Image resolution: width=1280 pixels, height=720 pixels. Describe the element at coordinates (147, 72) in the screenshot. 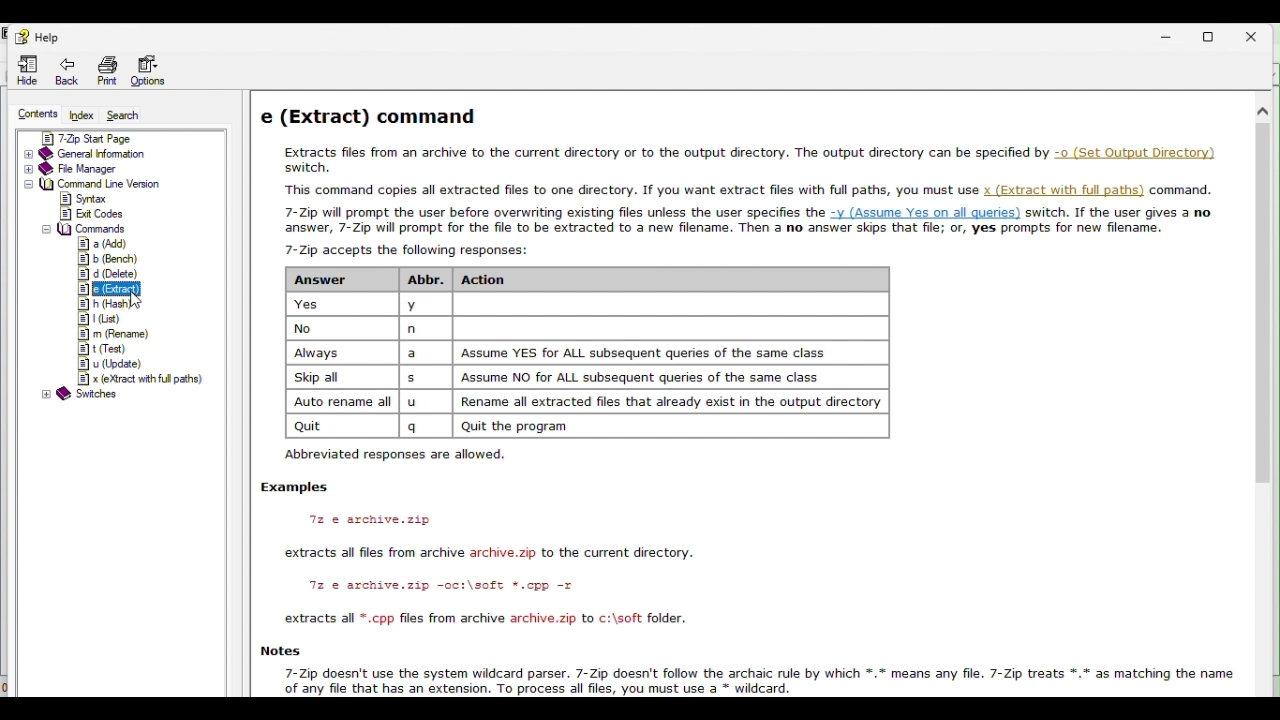

I see `Option` at that location.